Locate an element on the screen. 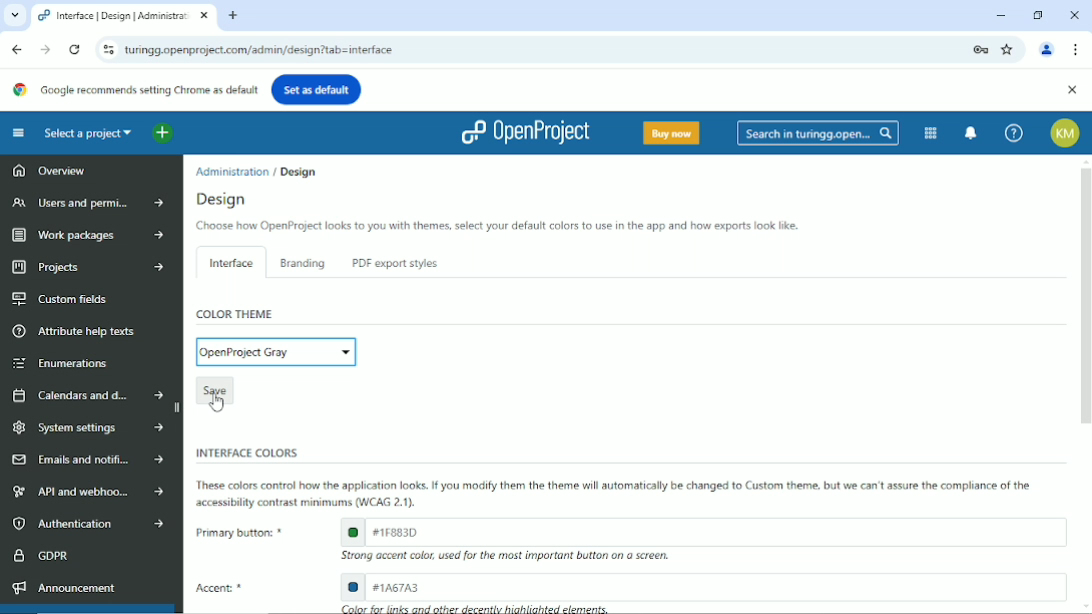 The image size is (1092, 614). Lock is located at coordinates (980, 48).